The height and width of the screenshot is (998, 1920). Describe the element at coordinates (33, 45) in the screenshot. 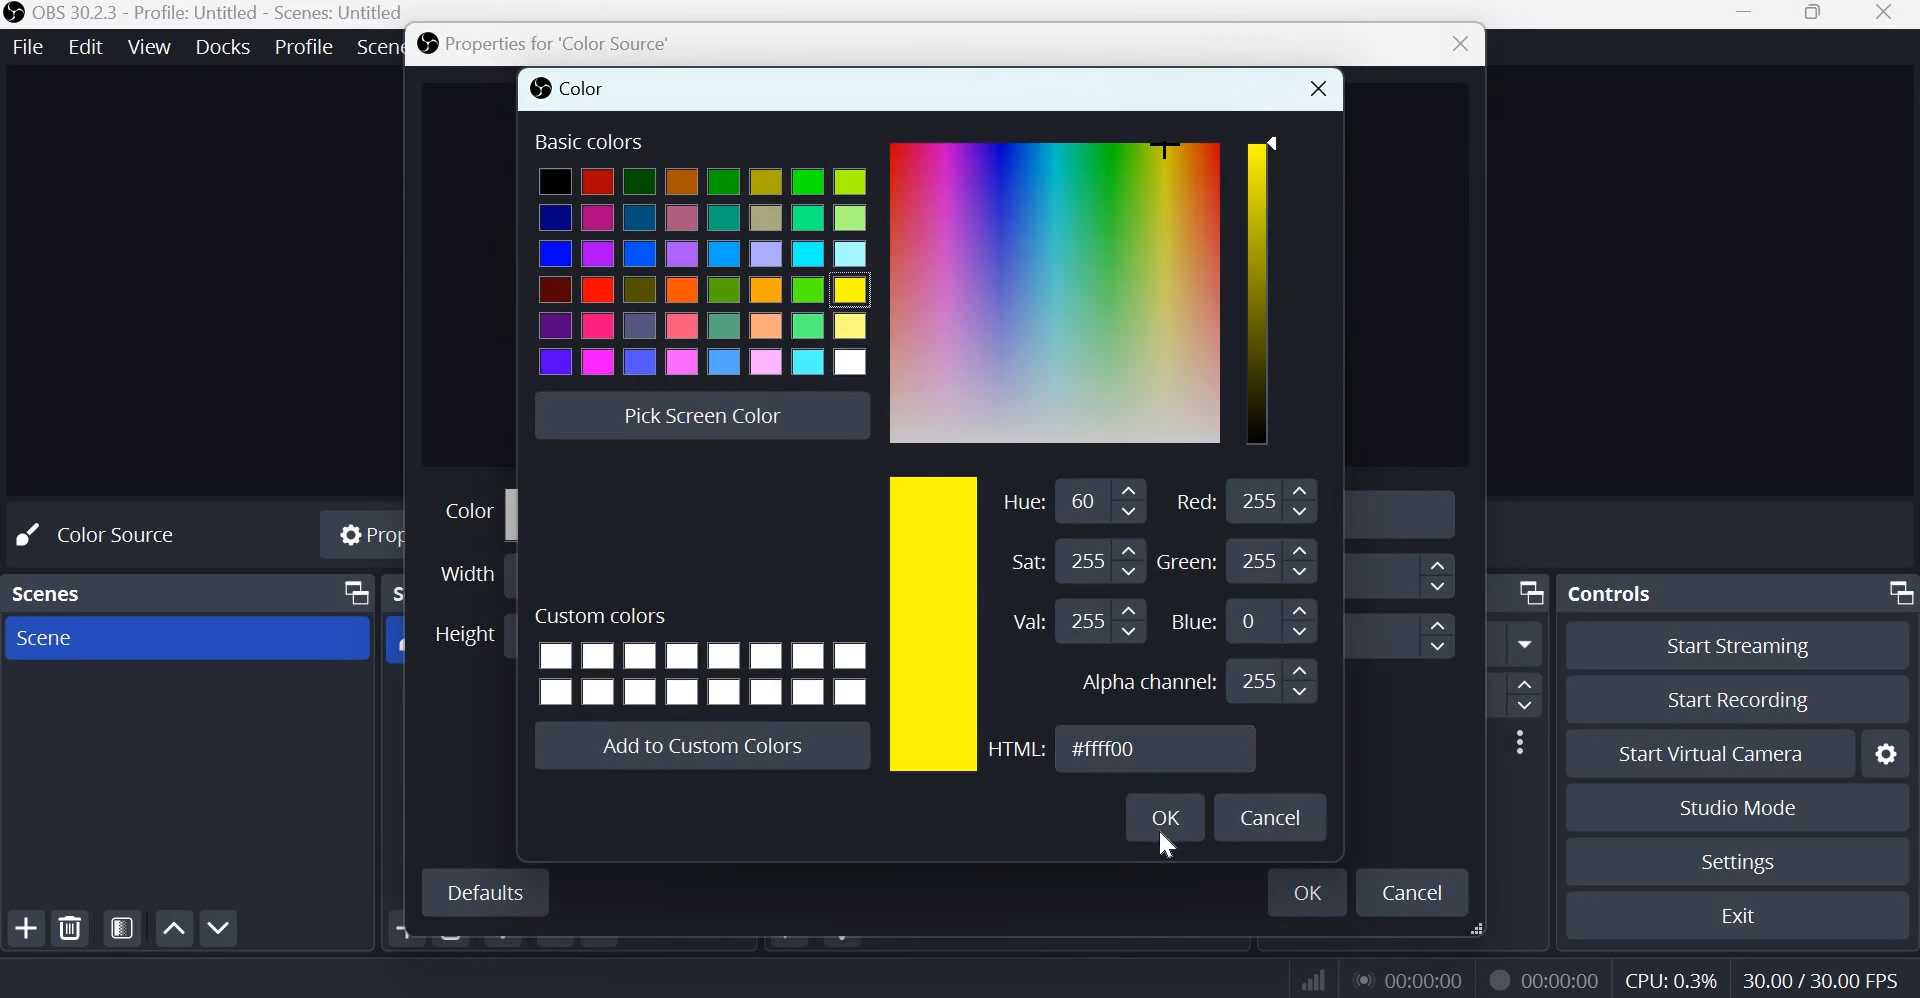

I see `File` at that location.